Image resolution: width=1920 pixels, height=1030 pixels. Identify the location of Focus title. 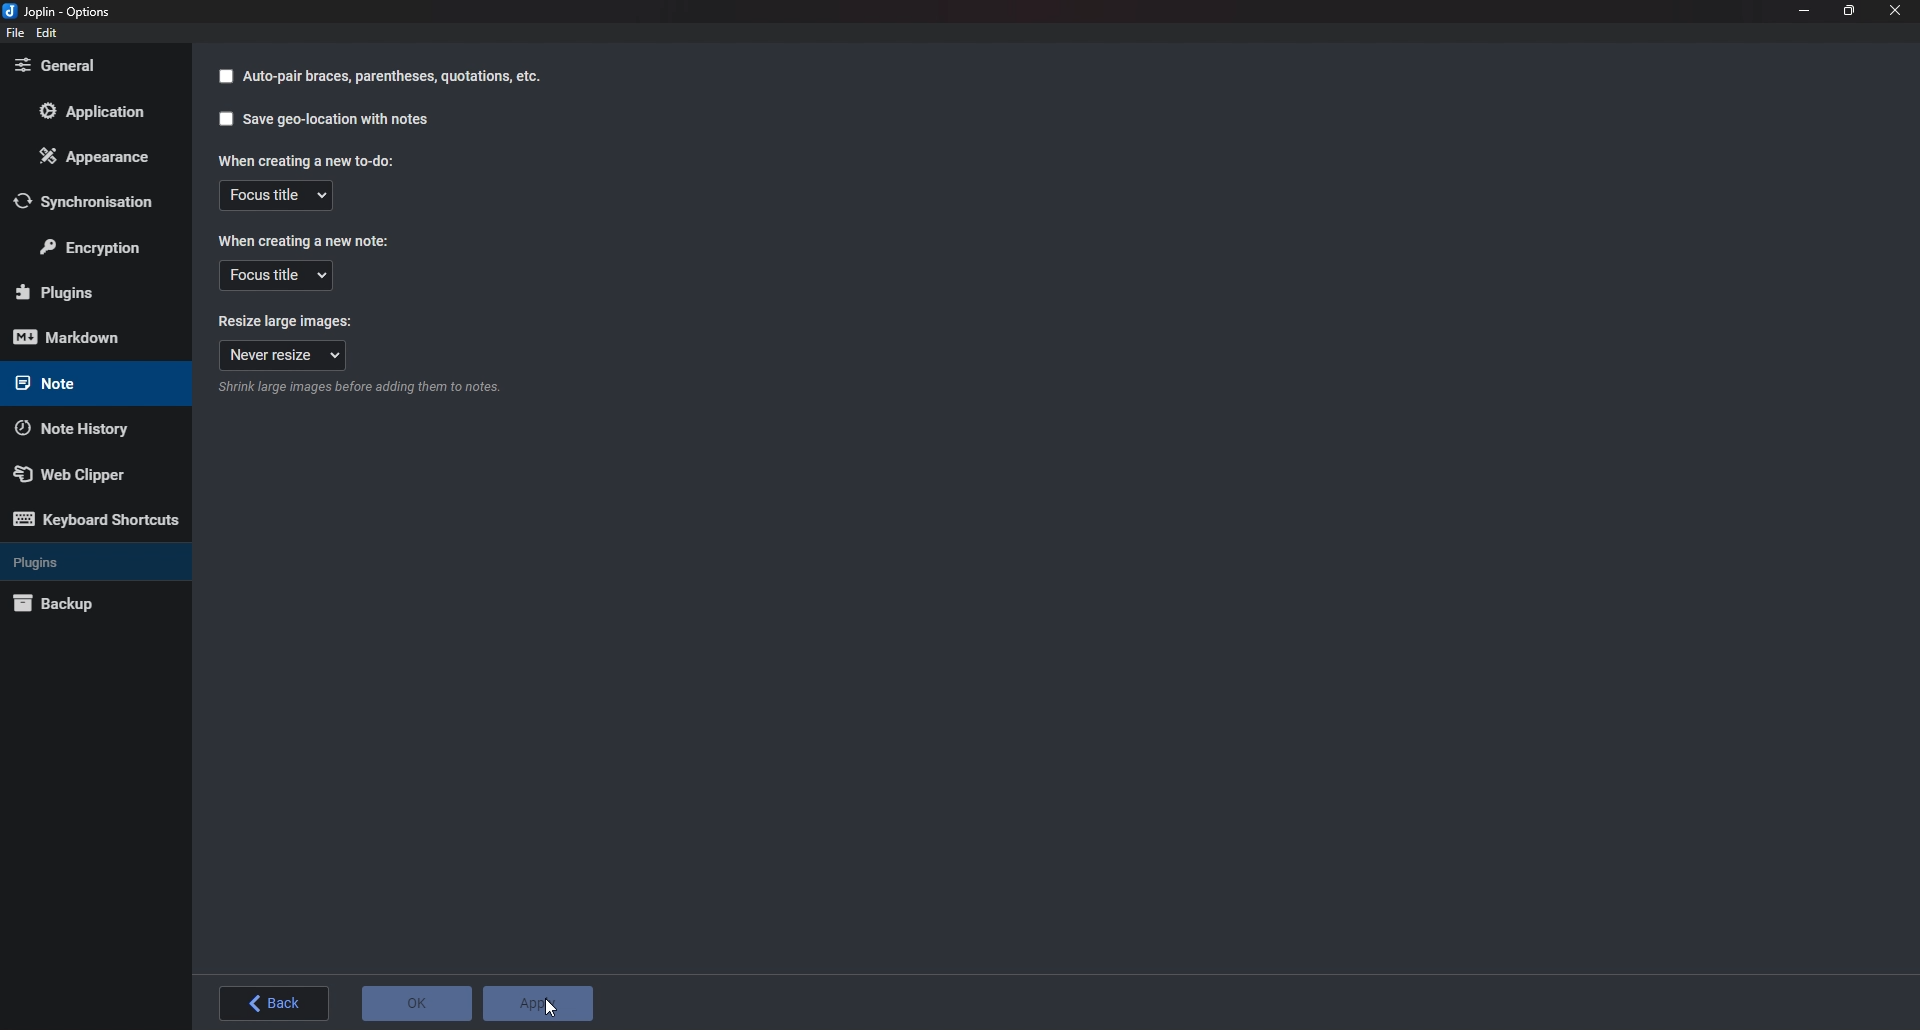
(274, 277).